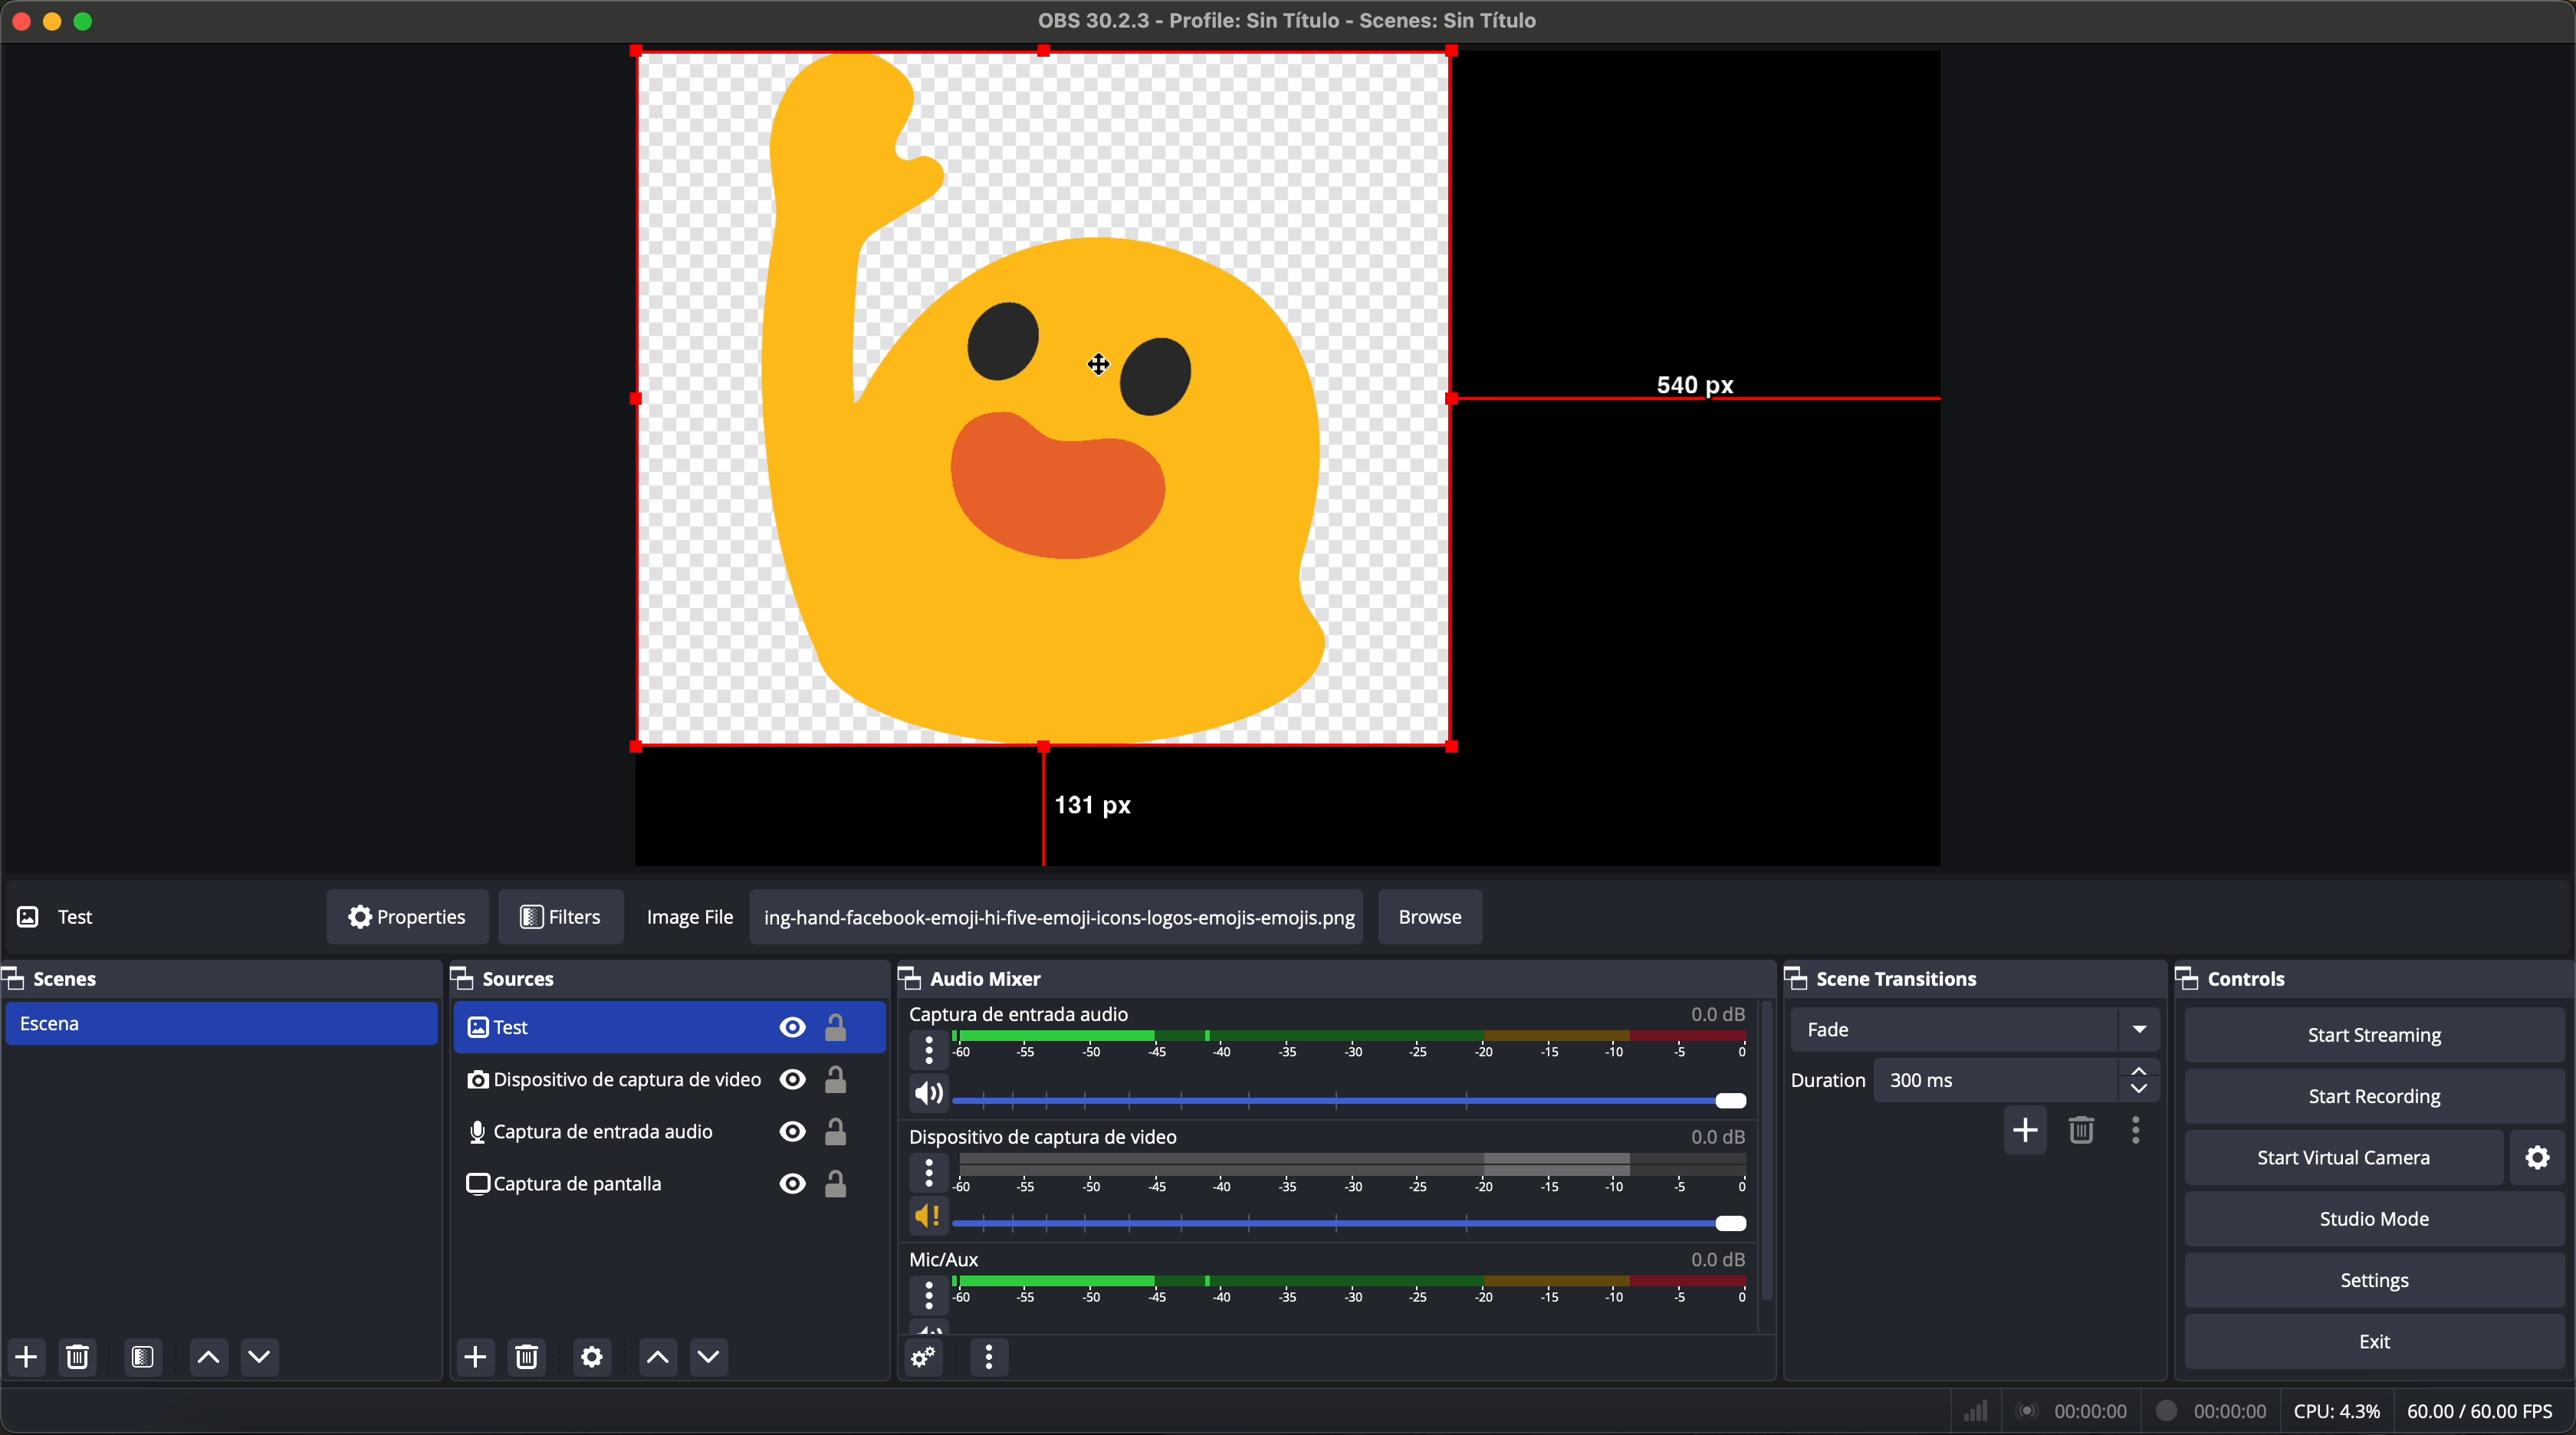  I want to click on 0.0 dB, so click(1719, 1136).